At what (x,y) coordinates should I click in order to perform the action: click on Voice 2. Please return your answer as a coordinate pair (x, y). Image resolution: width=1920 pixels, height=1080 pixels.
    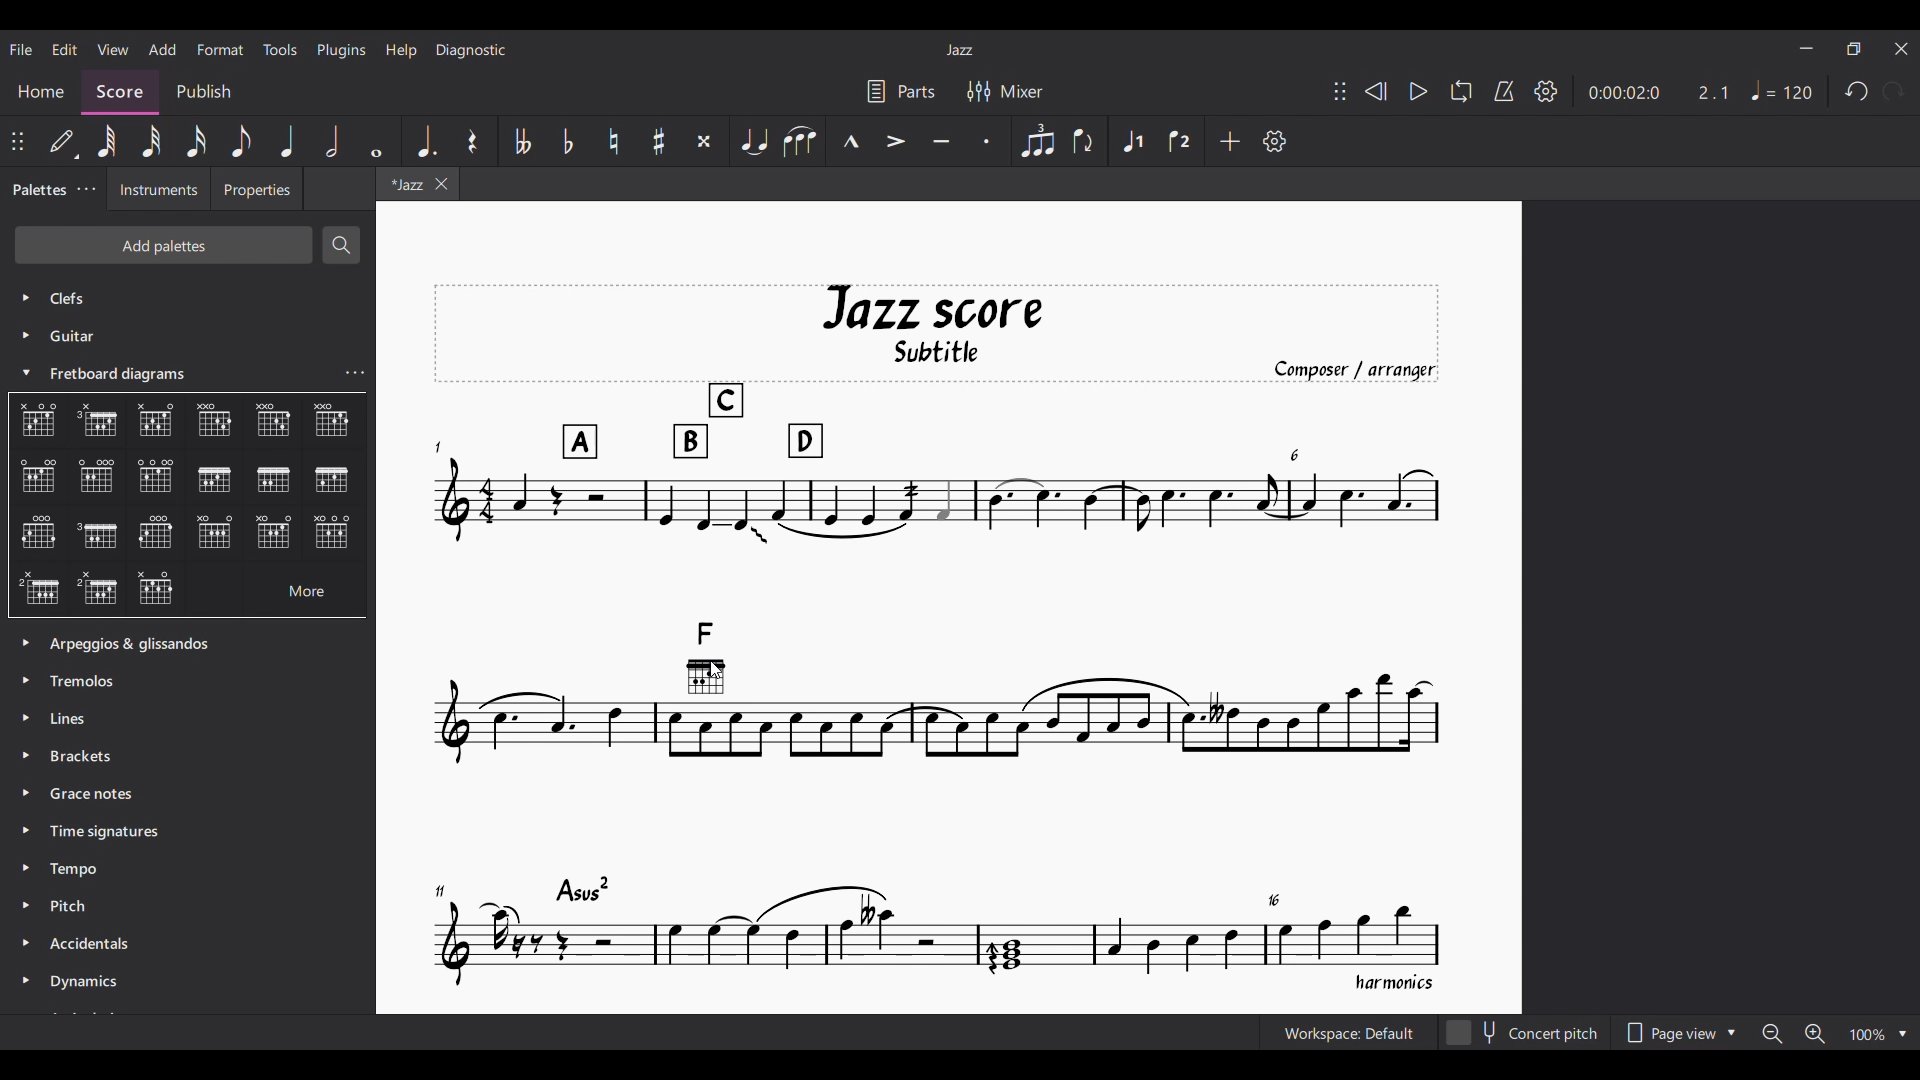
    Looking at the image, I should click on (1181, 141).